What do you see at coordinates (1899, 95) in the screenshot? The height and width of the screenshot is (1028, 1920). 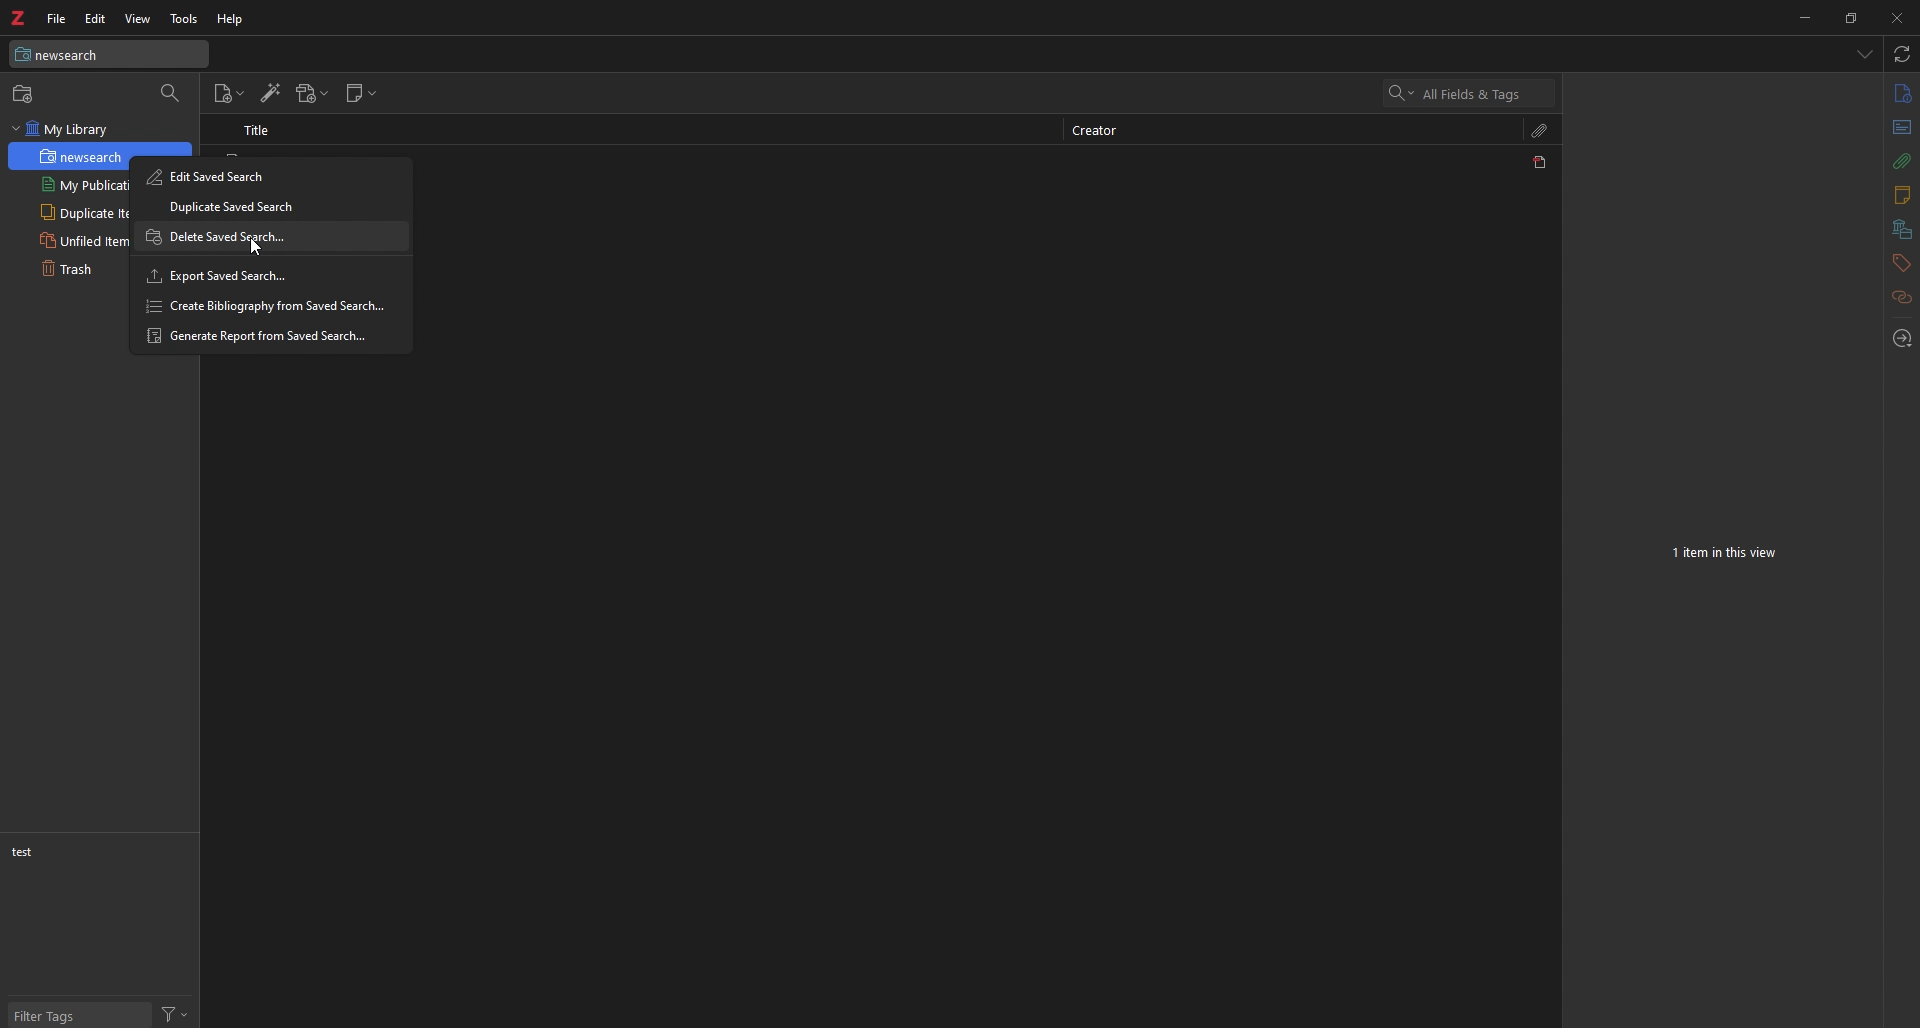 I see `info` at bounding box center [1899, 95].